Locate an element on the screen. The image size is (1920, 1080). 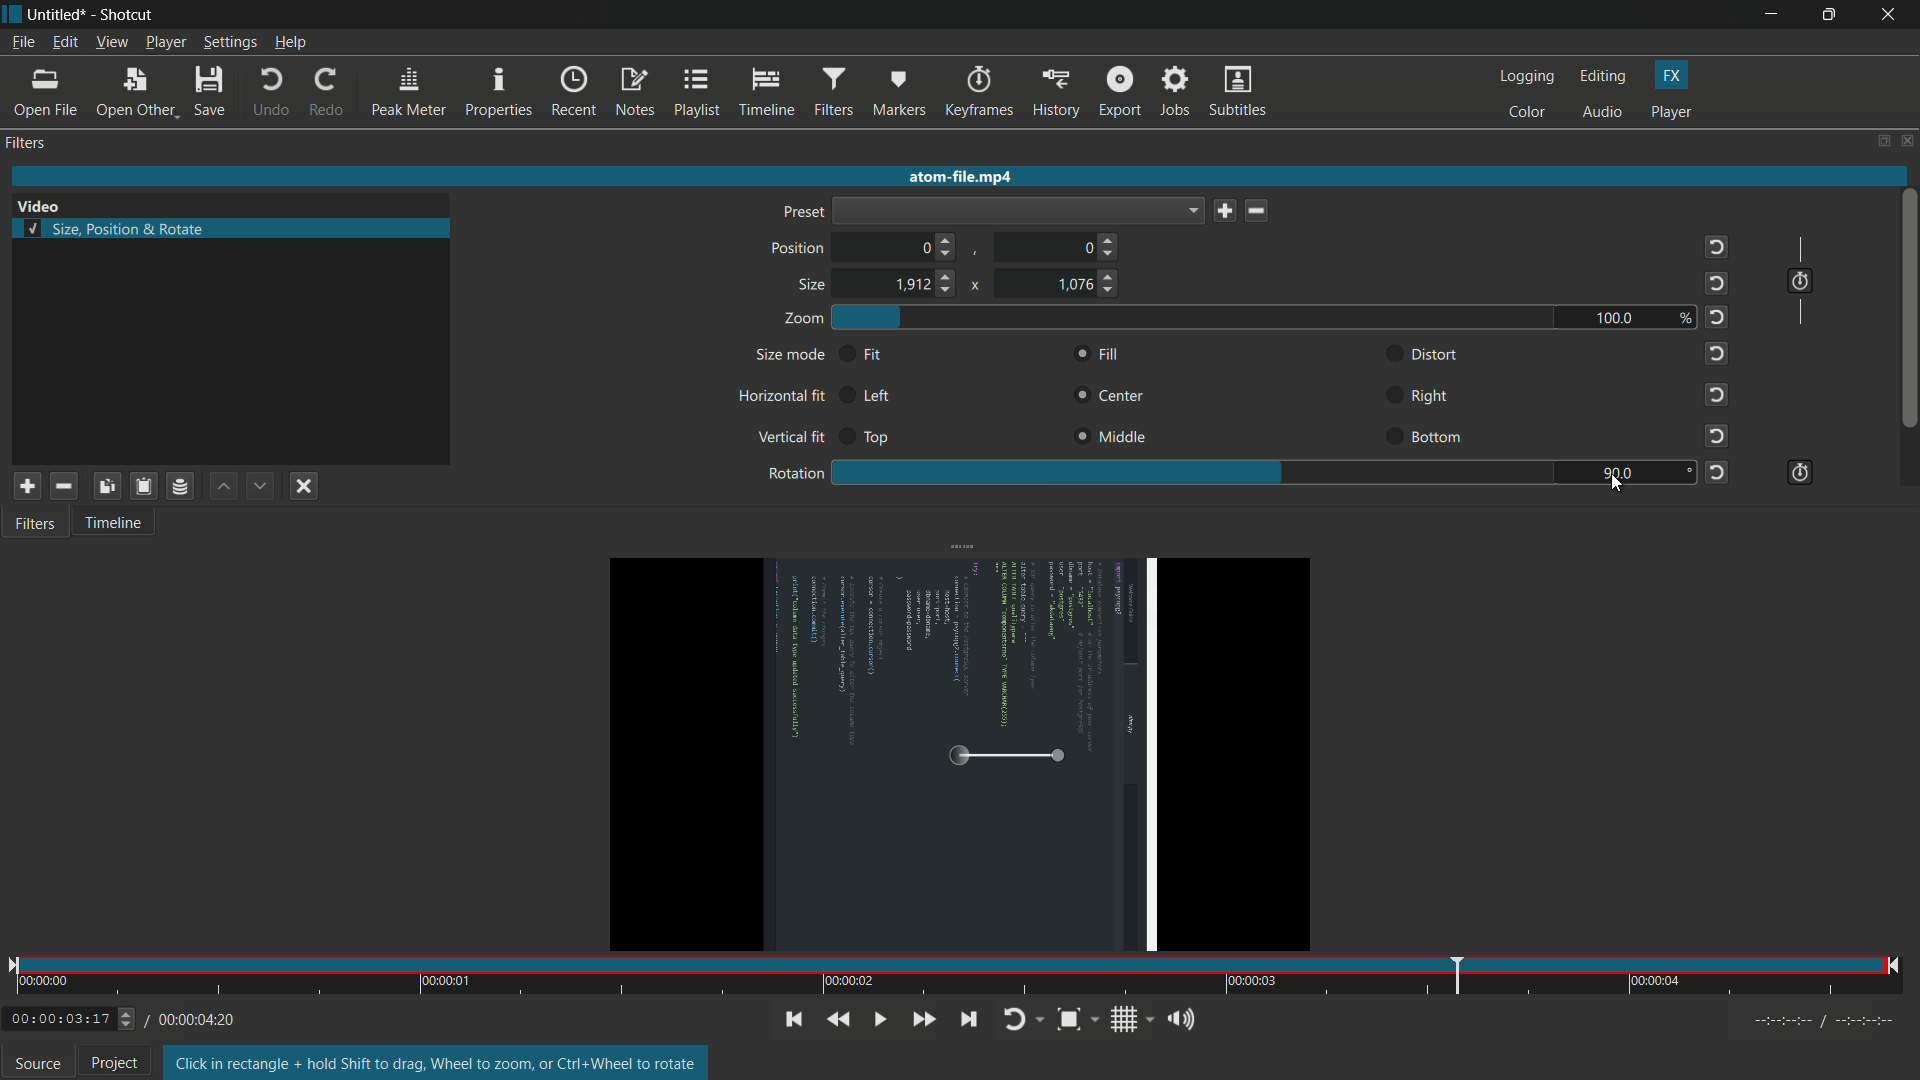
close panel is located at coordinates (1906, 140).